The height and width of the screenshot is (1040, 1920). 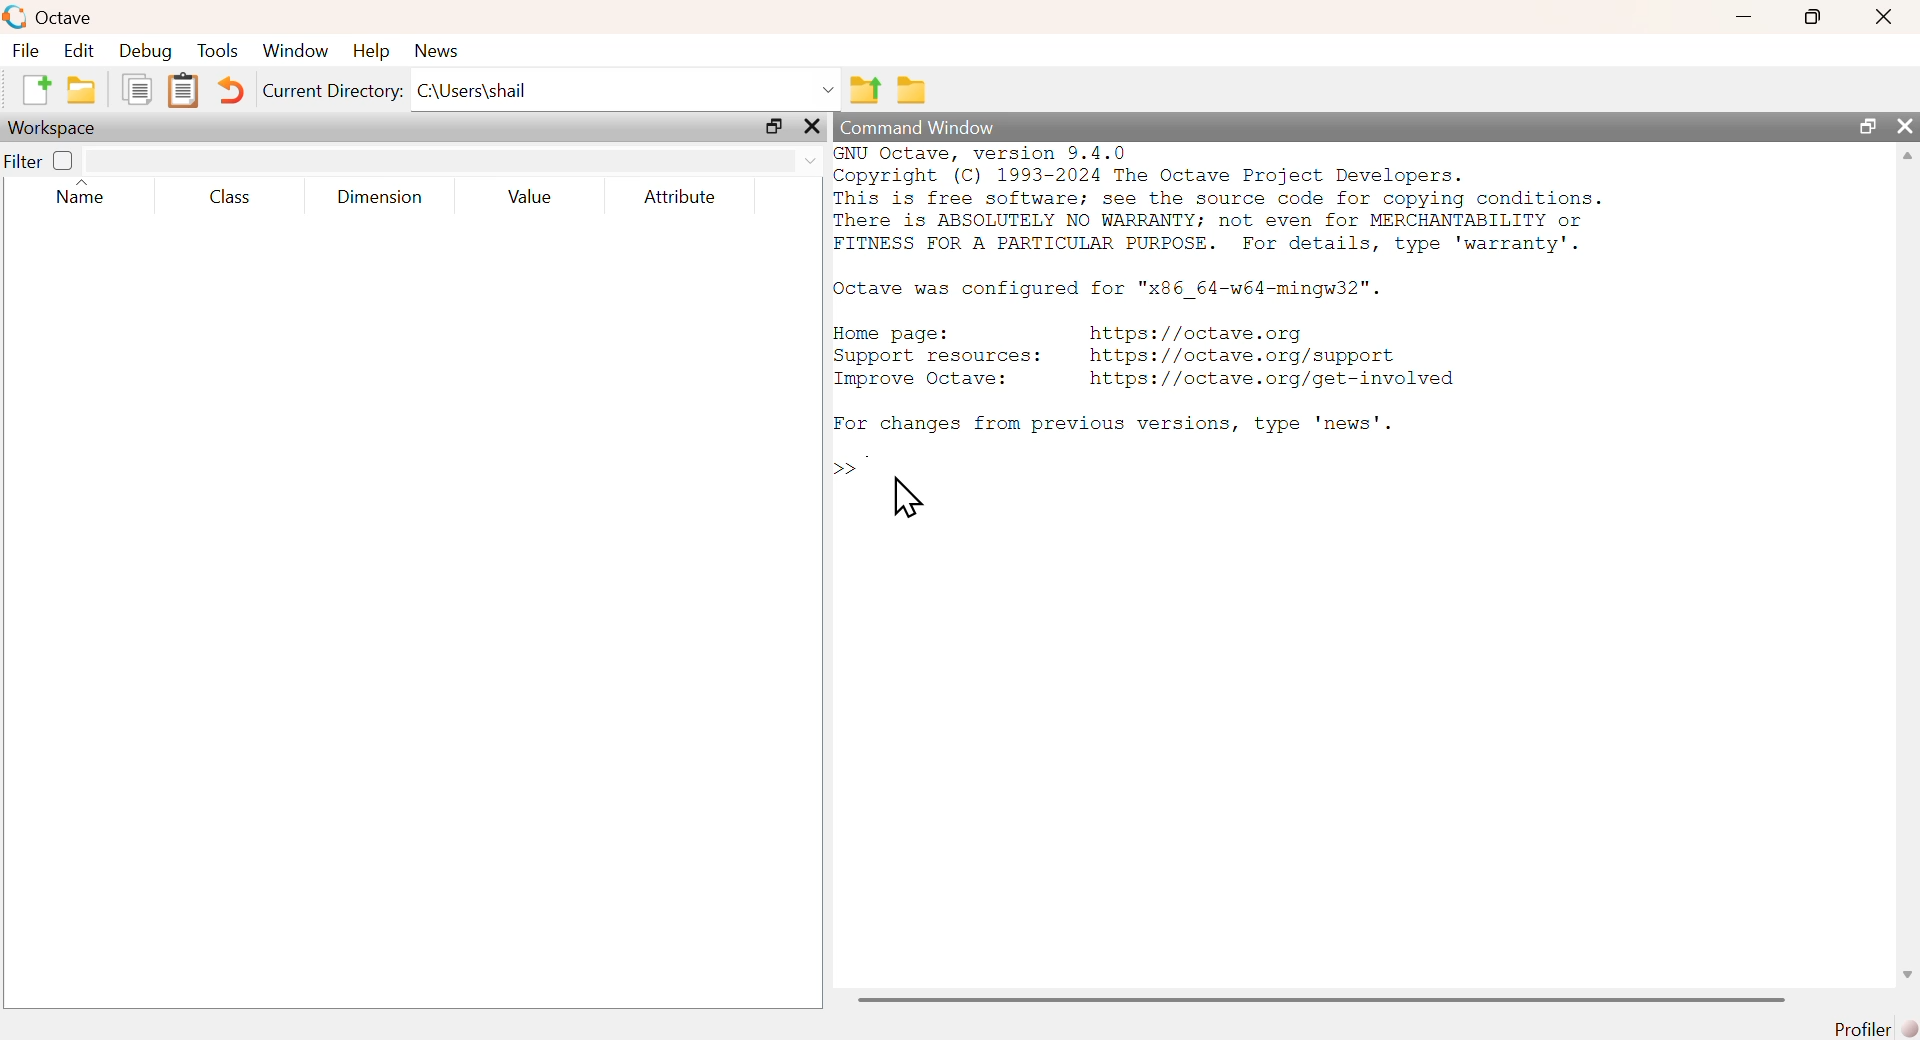 What do you see at coordinates (21, 162) in the screenshot?
I see `filter` at bounding box center [21, 162].